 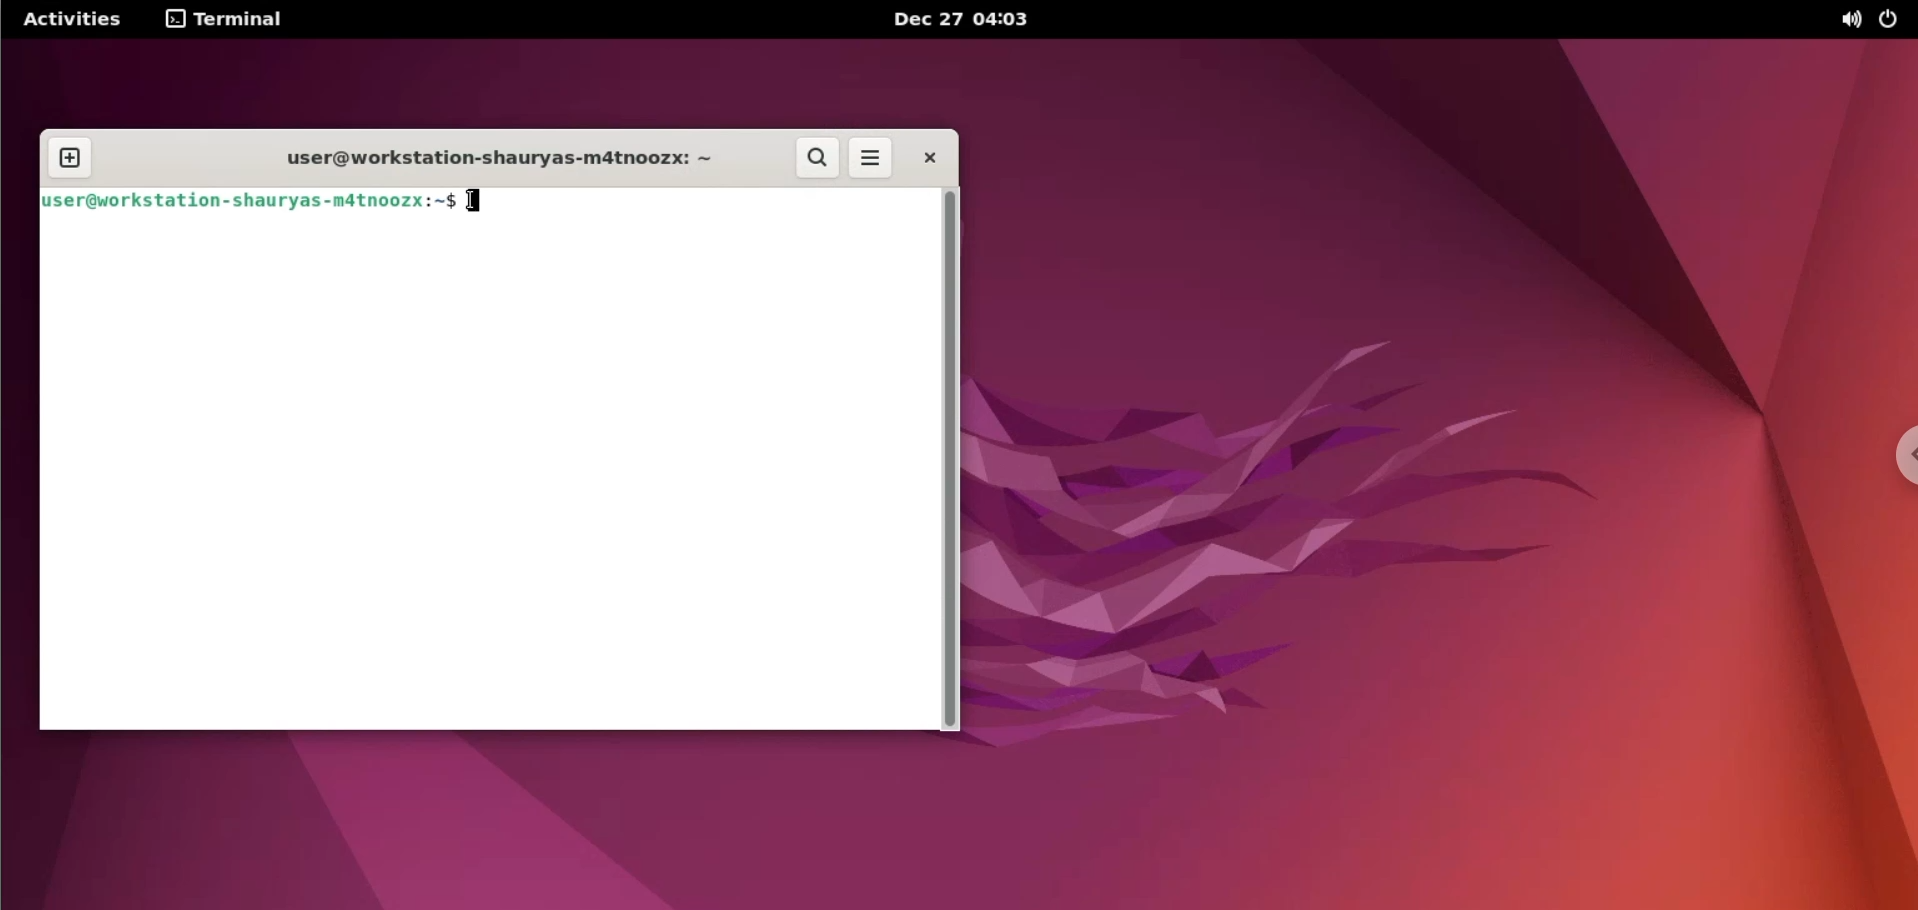 What do you see at coordinates (870, 159) in the screenshot?
I see `more options` at bounding box center [870, 159].